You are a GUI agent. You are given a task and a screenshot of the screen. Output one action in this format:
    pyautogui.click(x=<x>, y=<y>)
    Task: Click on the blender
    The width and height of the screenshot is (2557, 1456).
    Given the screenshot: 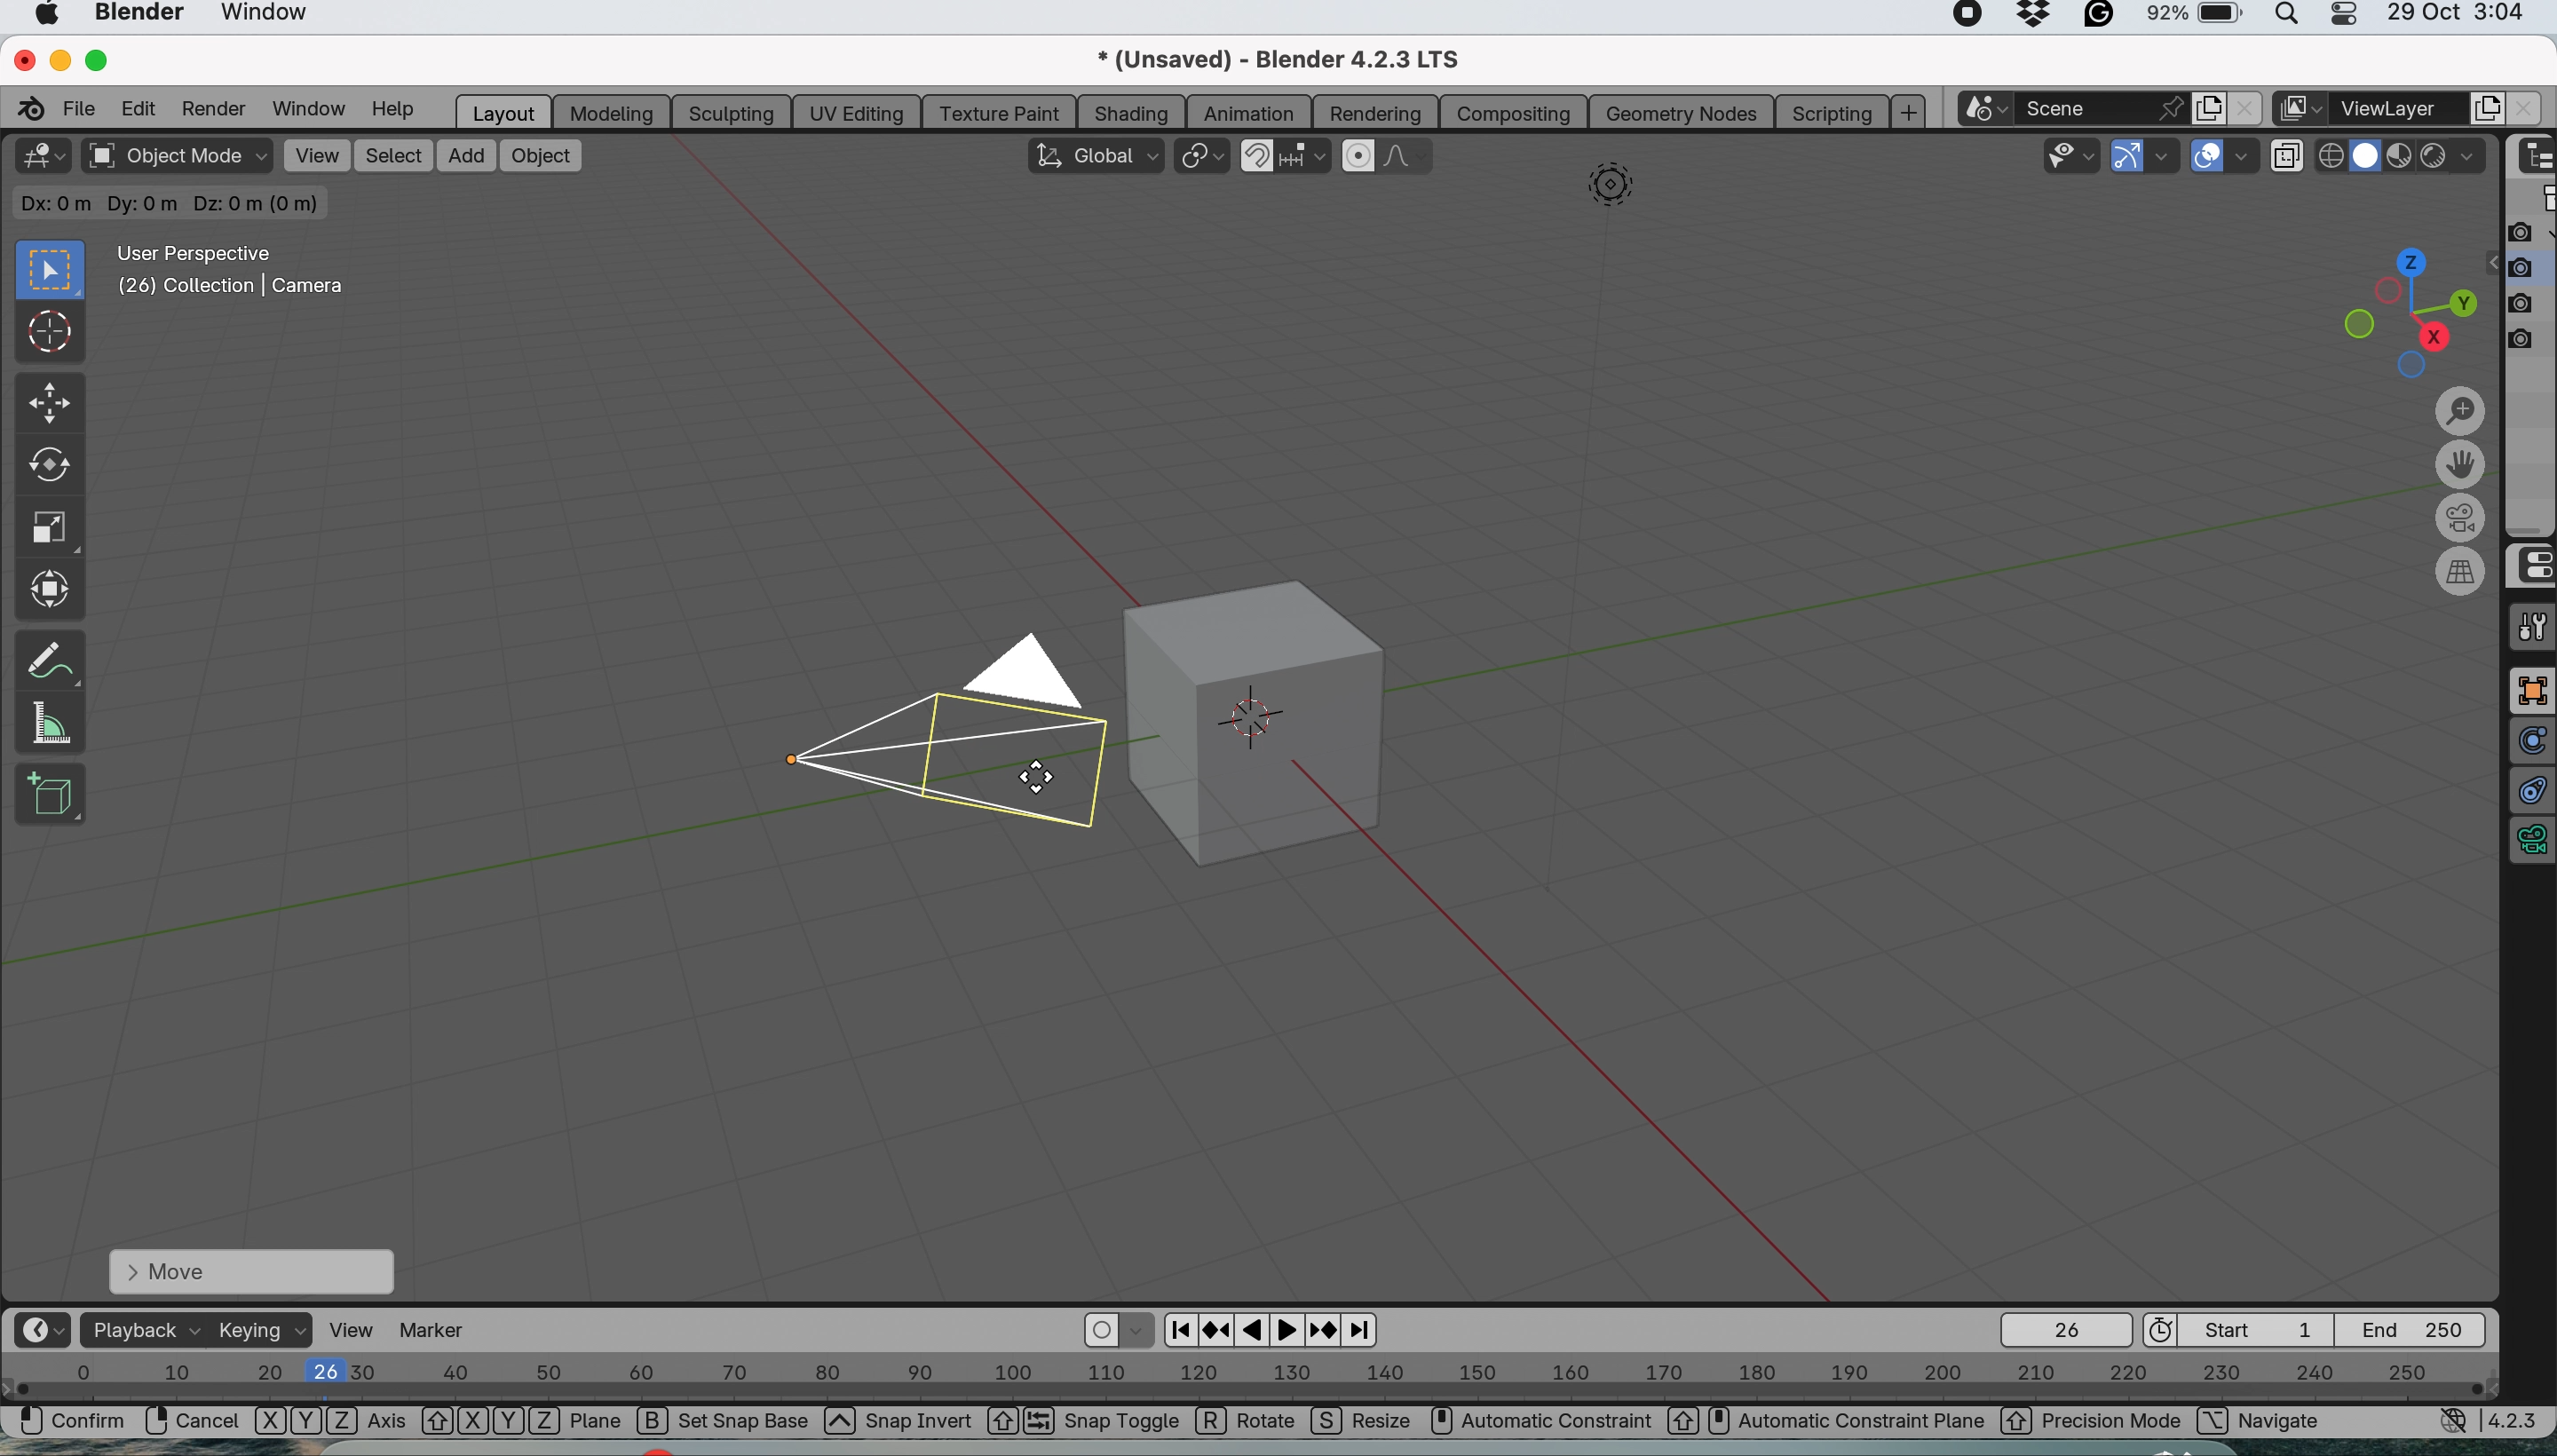 What is the action you would take?
    pyautogui.click(x=140, y=15)
    